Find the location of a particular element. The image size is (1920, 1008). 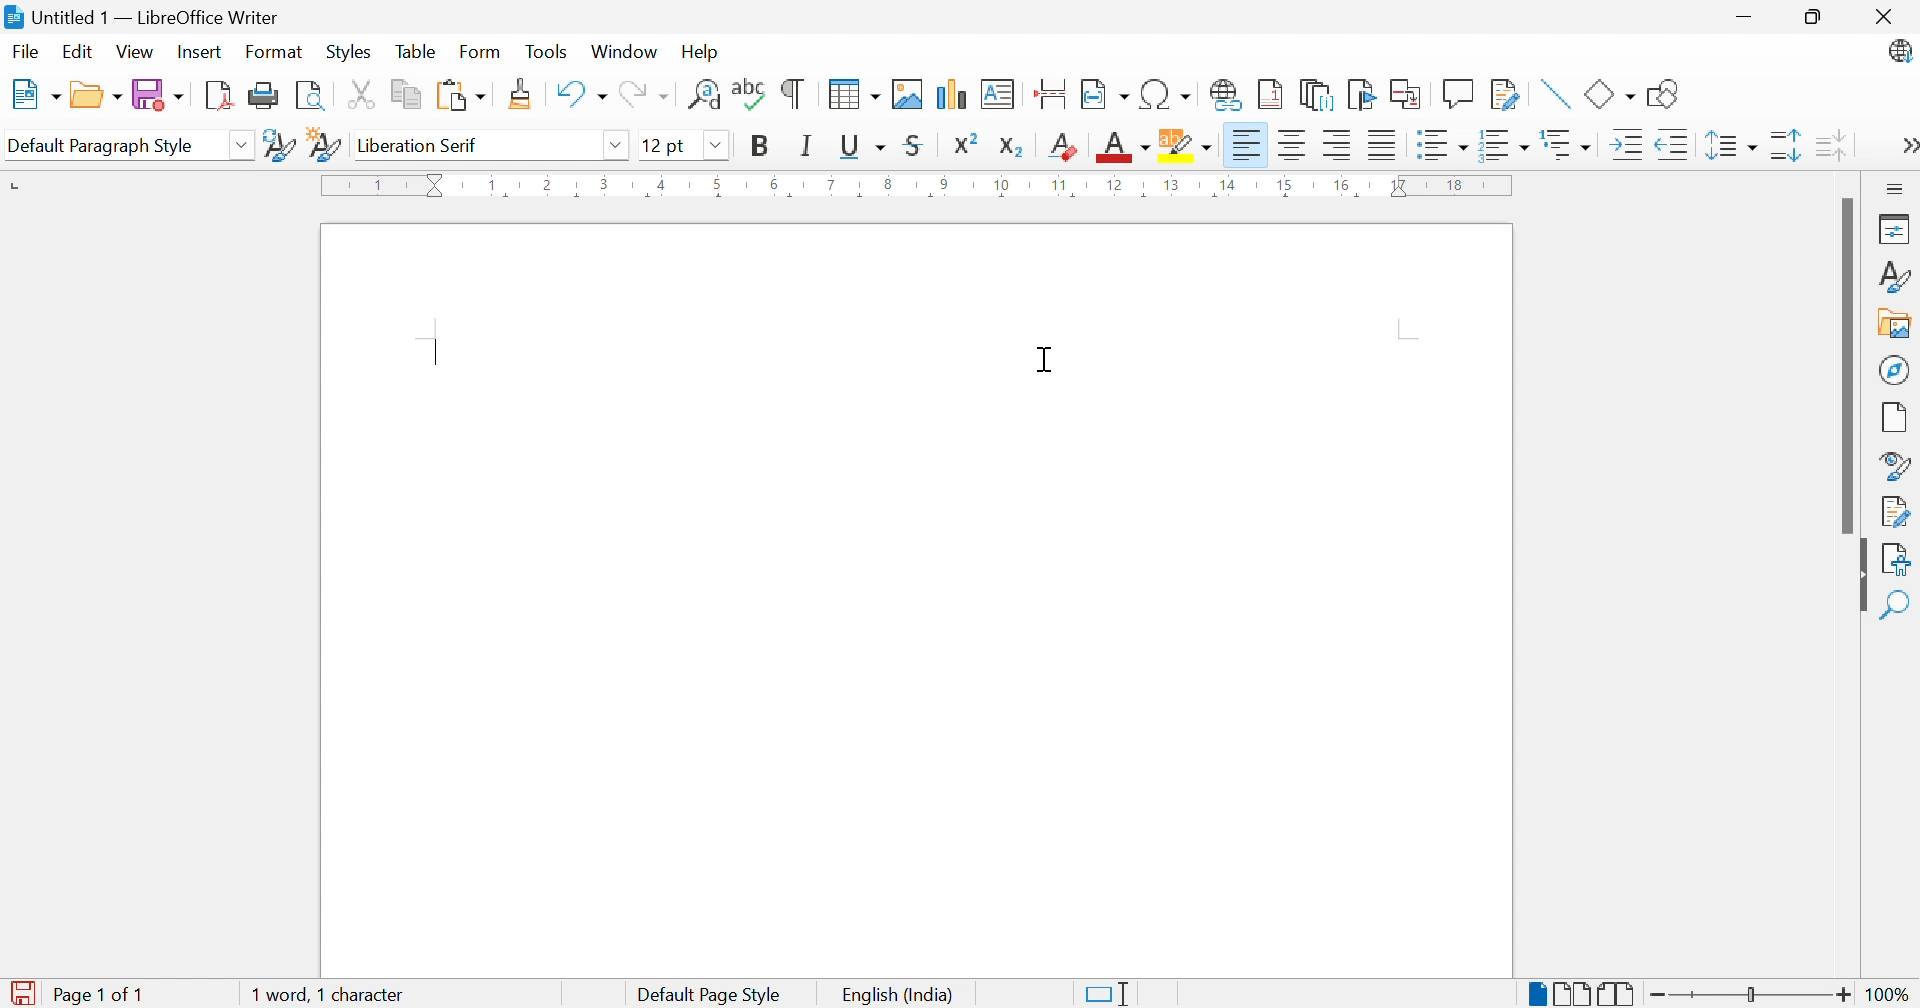

Export as PDF is located at coordinates (217, 96).